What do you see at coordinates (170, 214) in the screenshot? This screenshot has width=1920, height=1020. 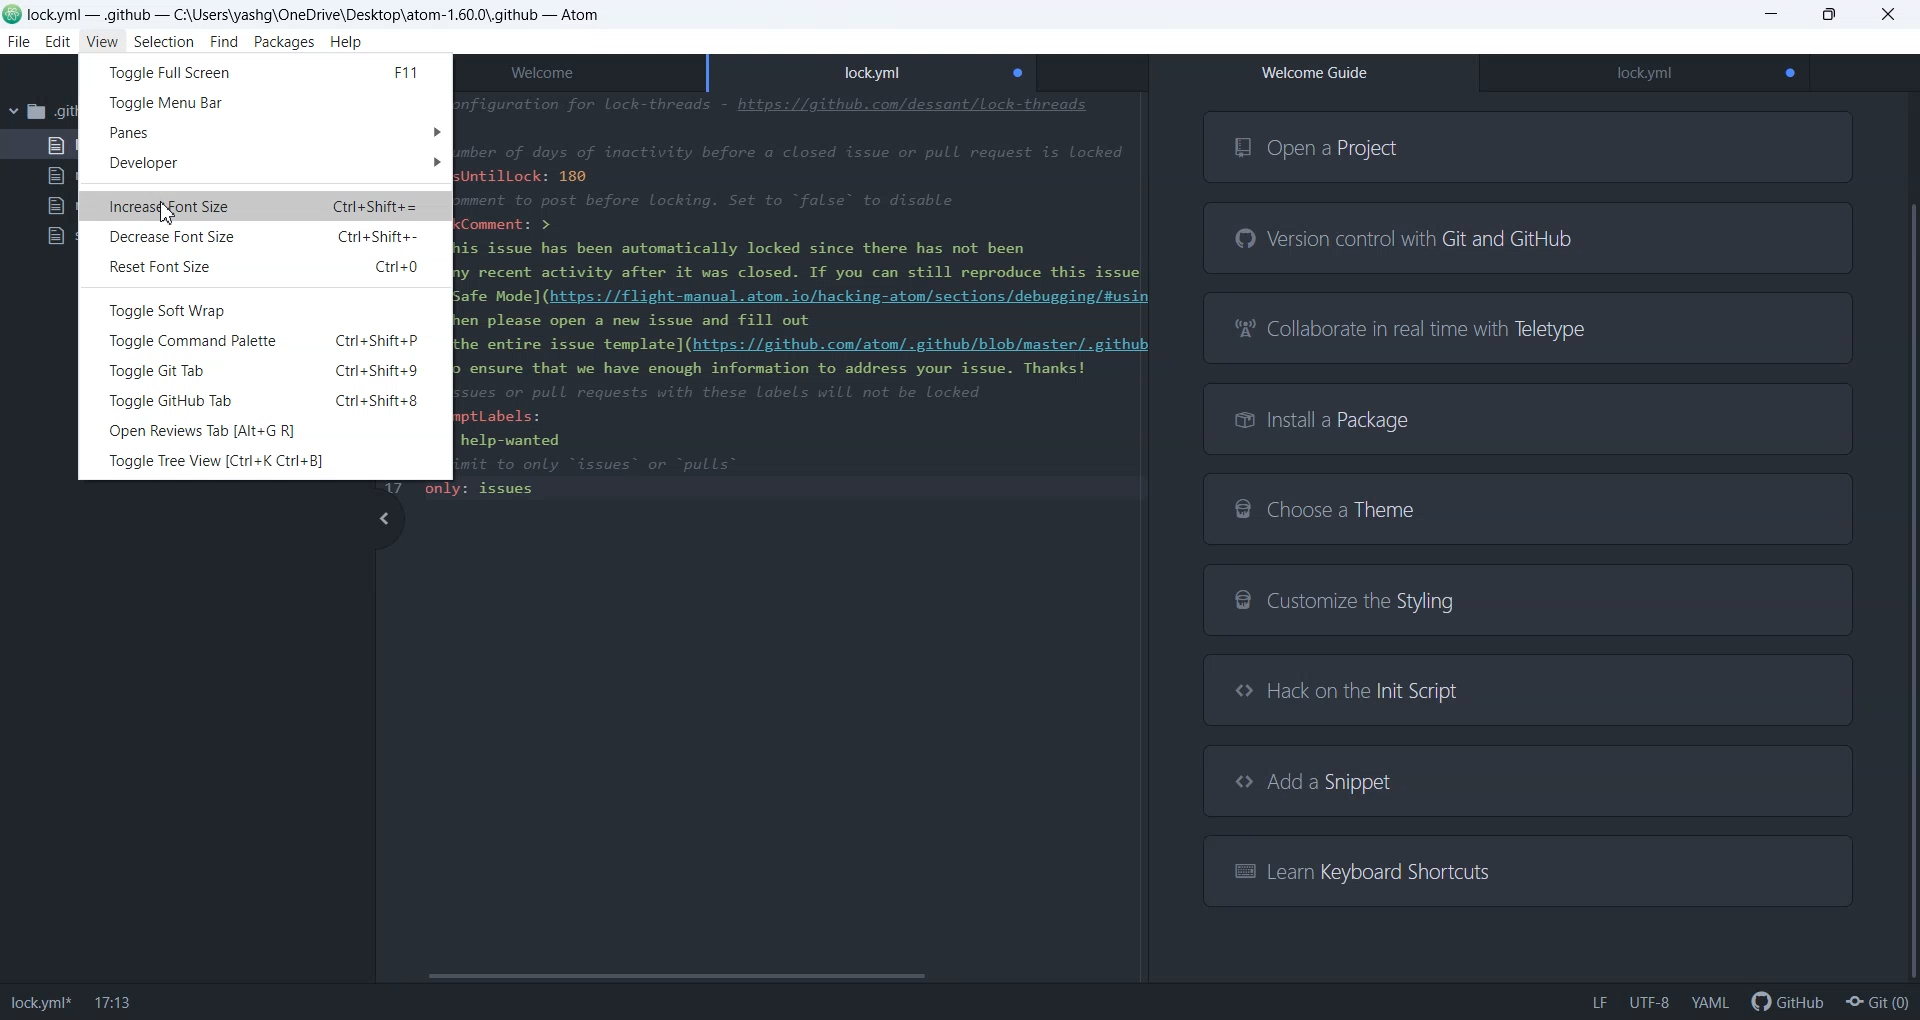 I see `Cursor` at bounding box center [170, 214].